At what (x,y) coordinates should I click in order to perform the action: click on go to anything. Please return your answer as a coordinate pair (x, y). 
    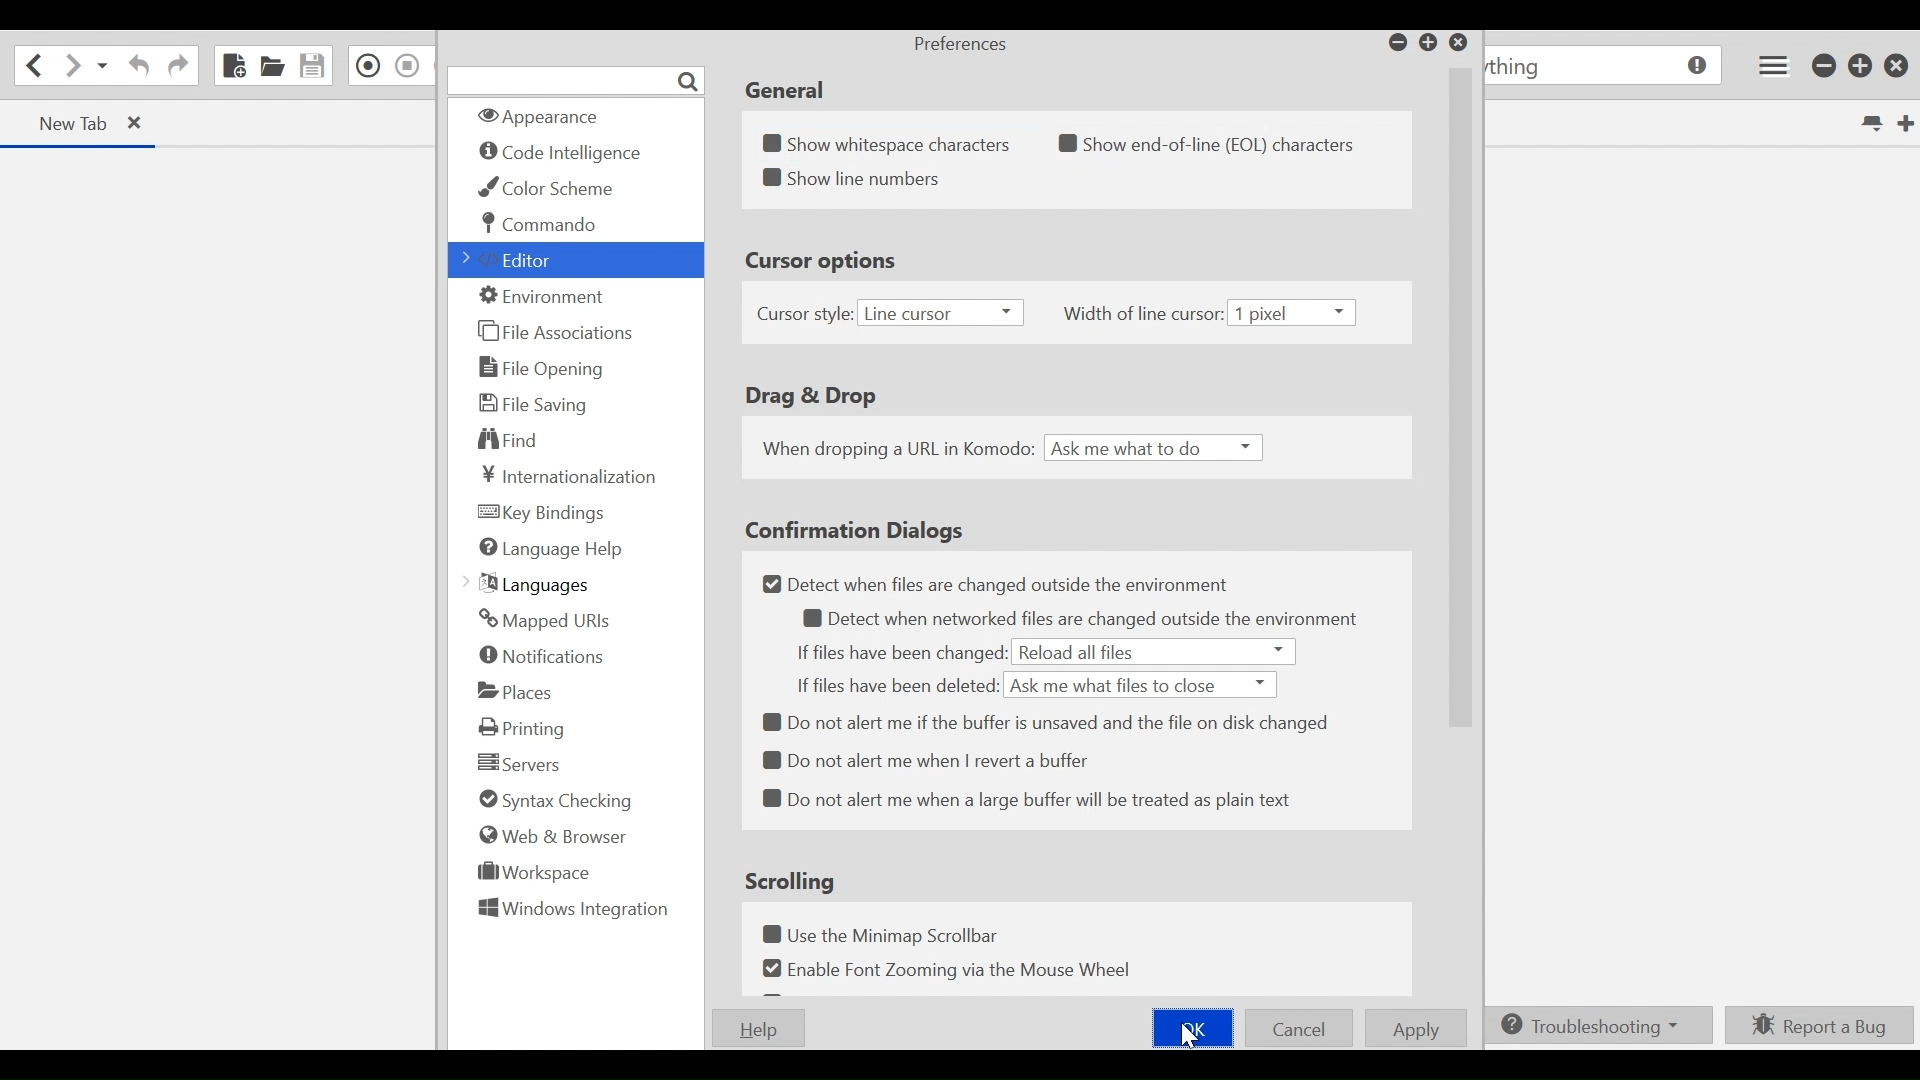
    Looking at the image, I should click on (1601, 66).